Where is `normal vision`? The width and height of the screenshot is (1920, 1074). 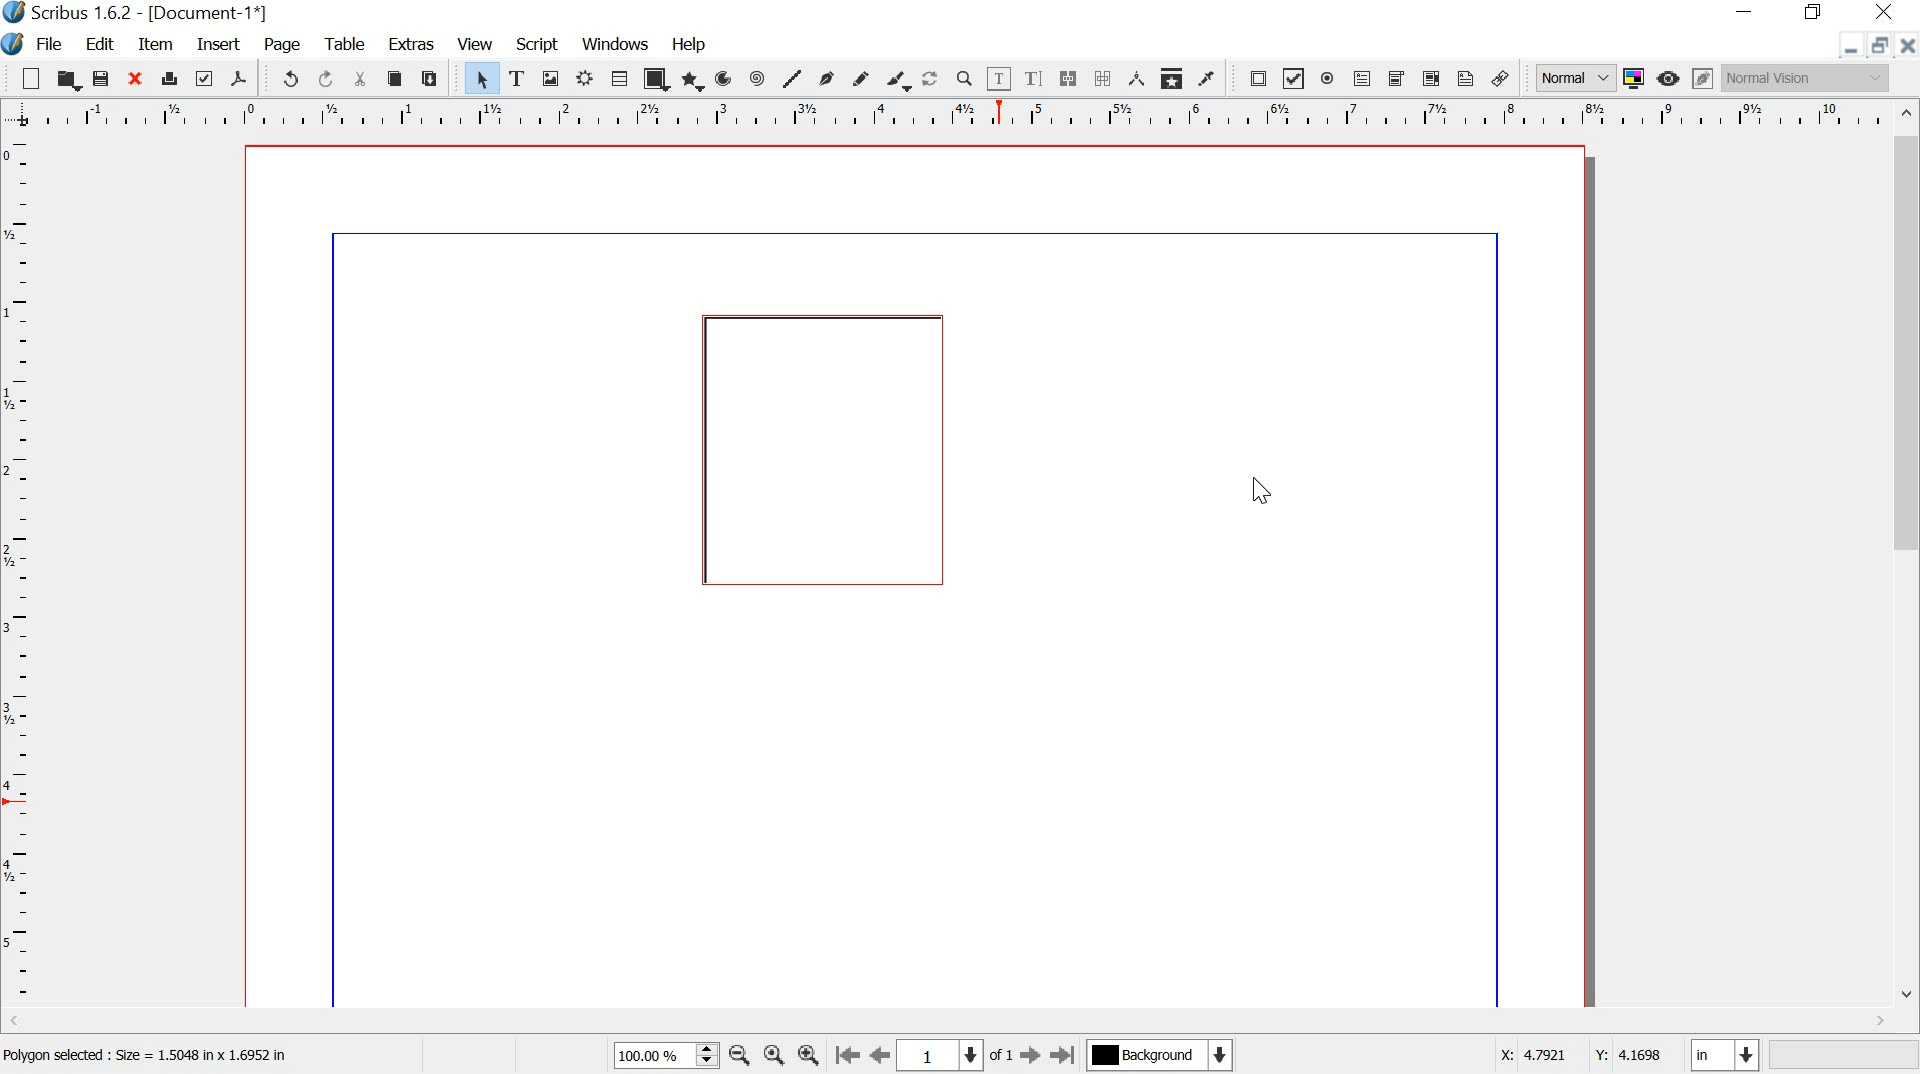
normal vision is located at coordinates (1807, 78).